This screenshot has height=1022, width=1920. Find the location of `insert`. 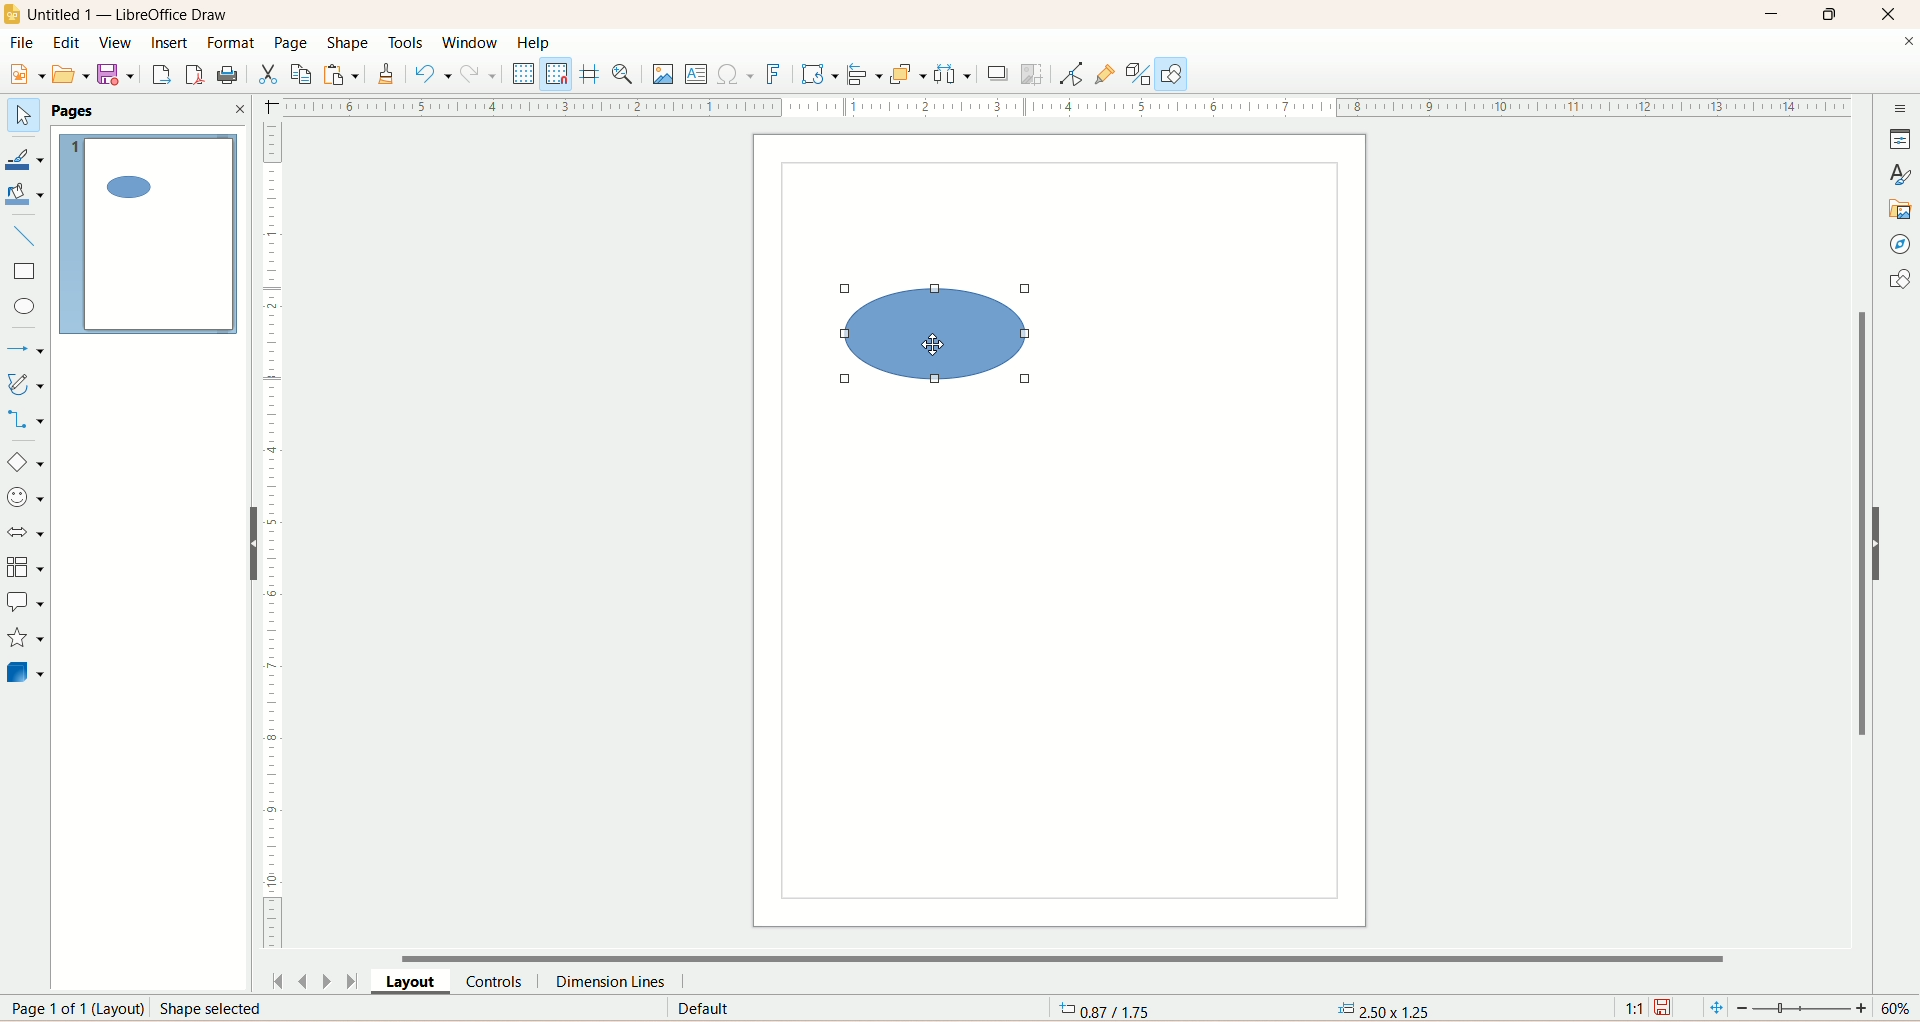

insert is located at coordinates (166, 43).